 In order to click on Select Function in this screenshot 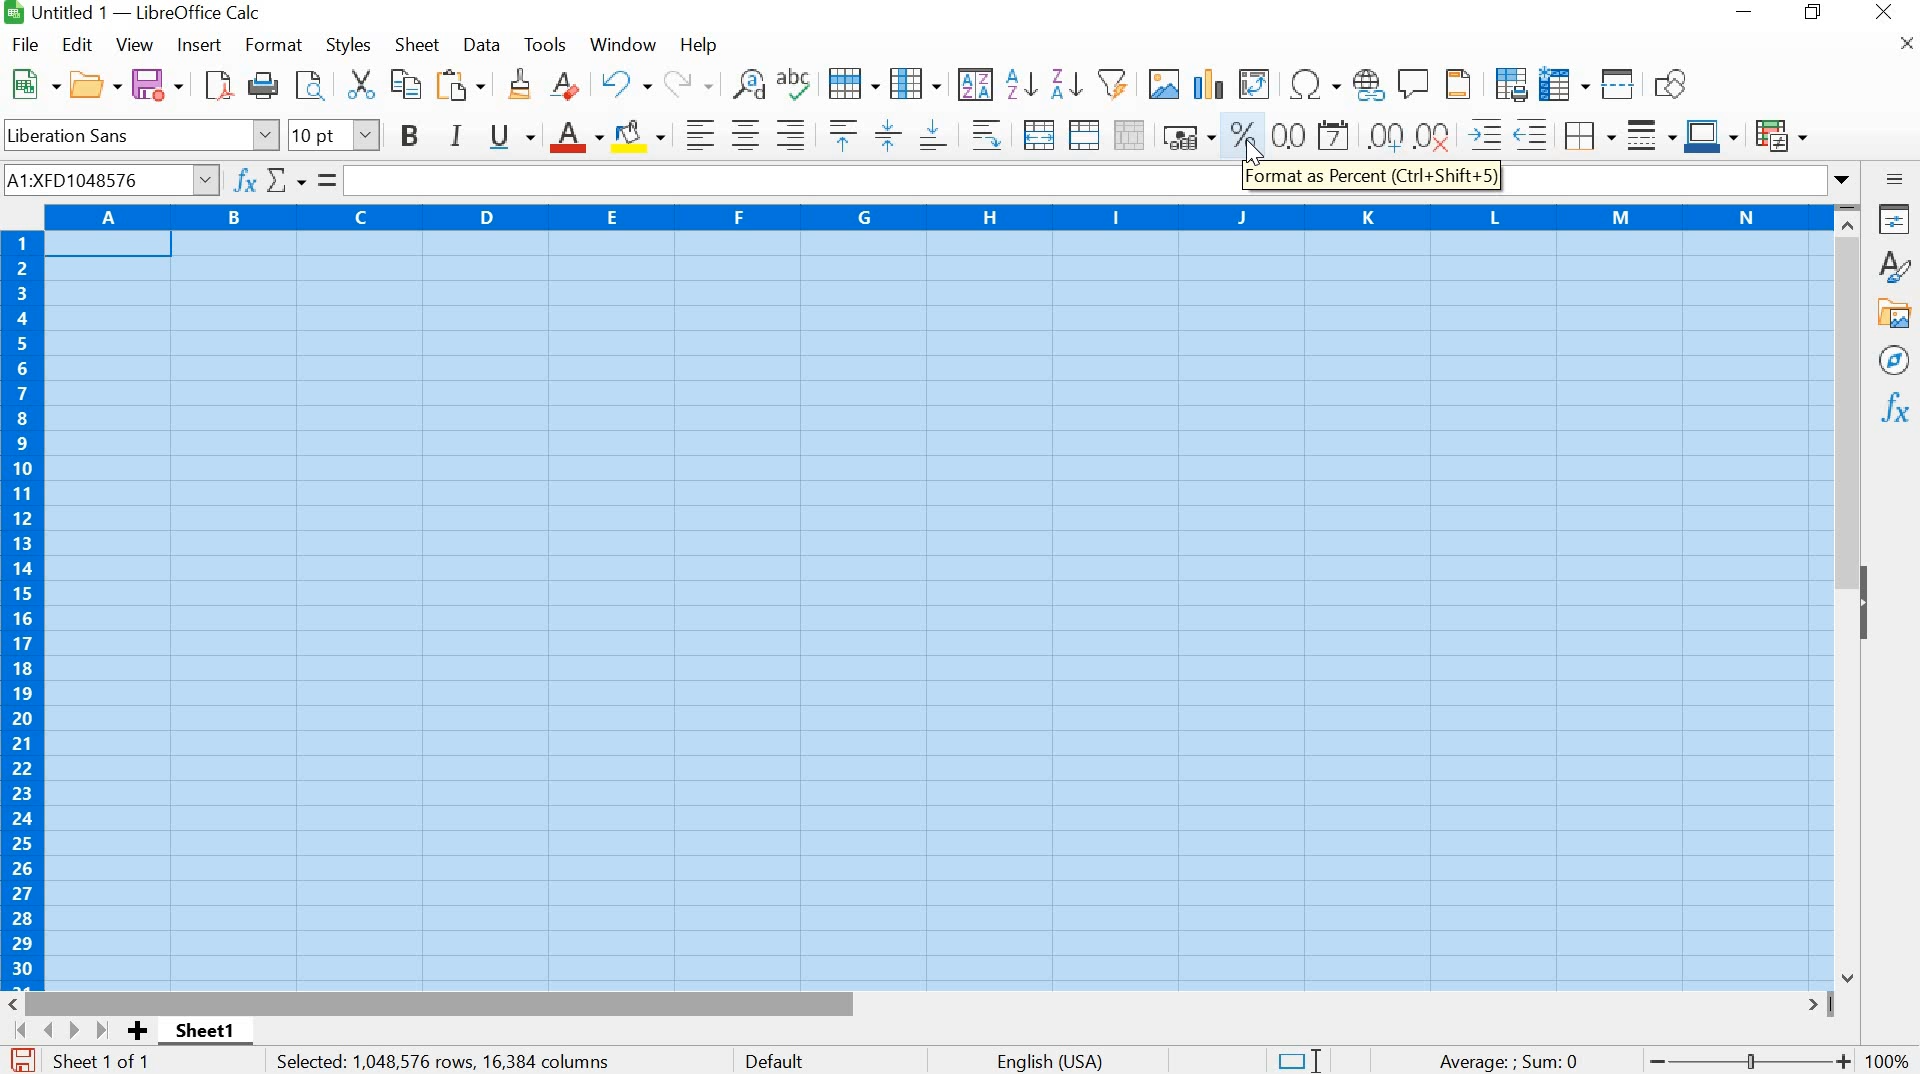, I will do `click(286, 181)`.